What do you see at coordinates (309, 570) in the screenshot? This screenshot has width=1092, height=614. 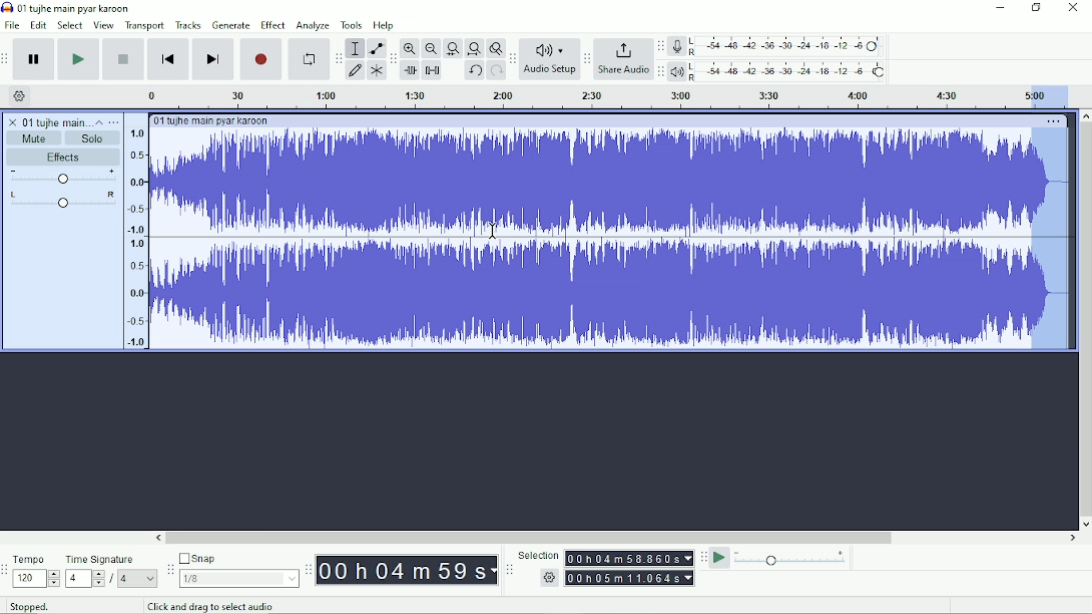 I see `Audacity time toolbar` at bounding box center [309, 570].